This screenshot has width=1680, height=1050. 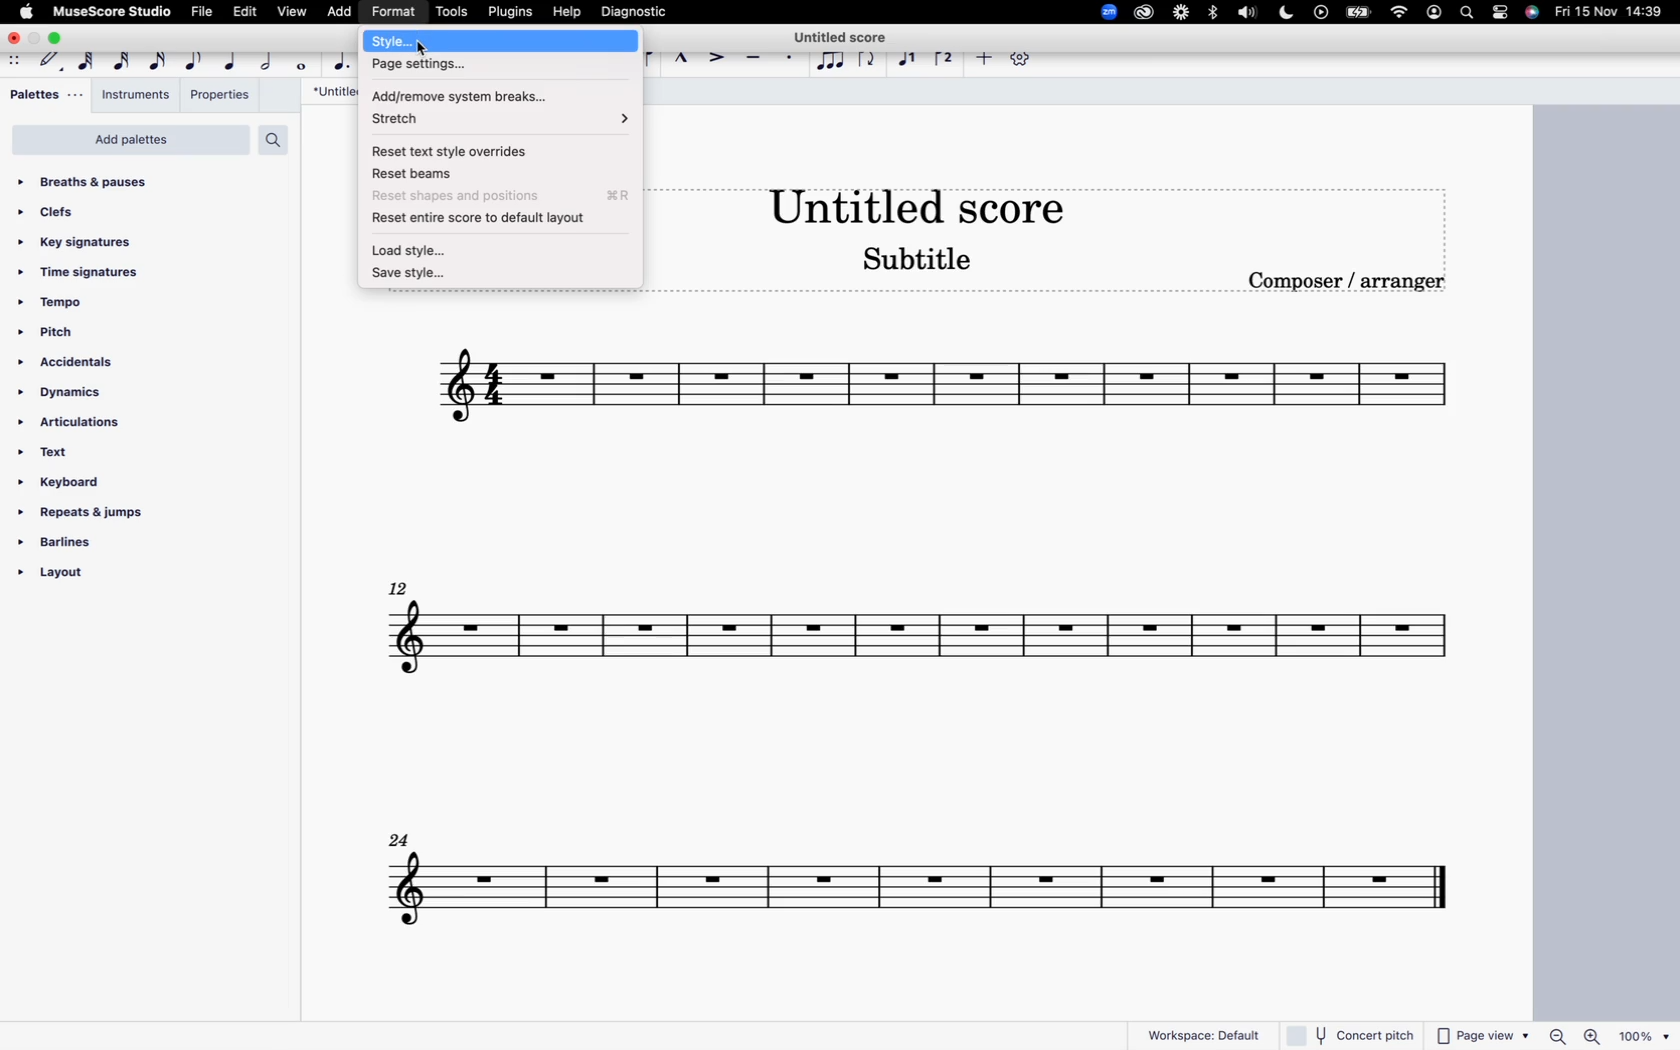 What do you see at coordinates (502, 42) in the screenshot?
I see `style` at bounding box center [502, 42].